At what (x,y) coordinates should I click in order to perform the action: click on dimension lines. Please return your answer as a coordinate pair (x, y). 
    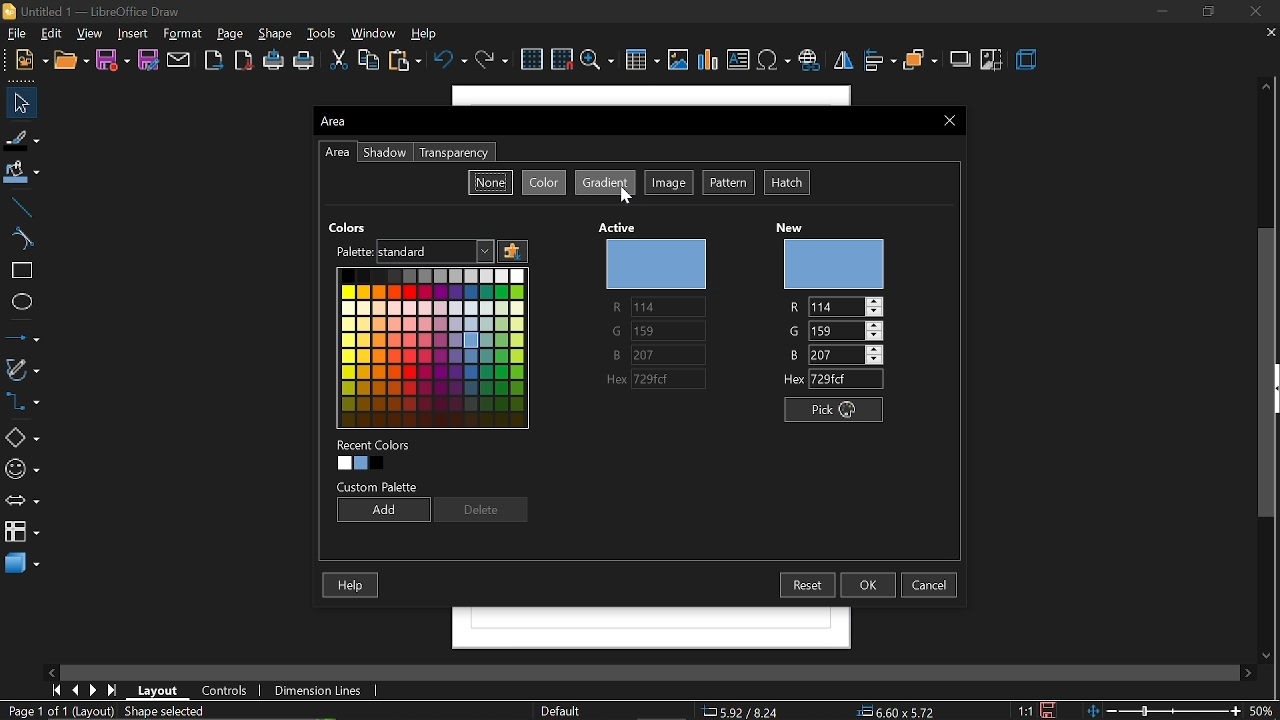
    Looking at the image, I should click on (318, 690).